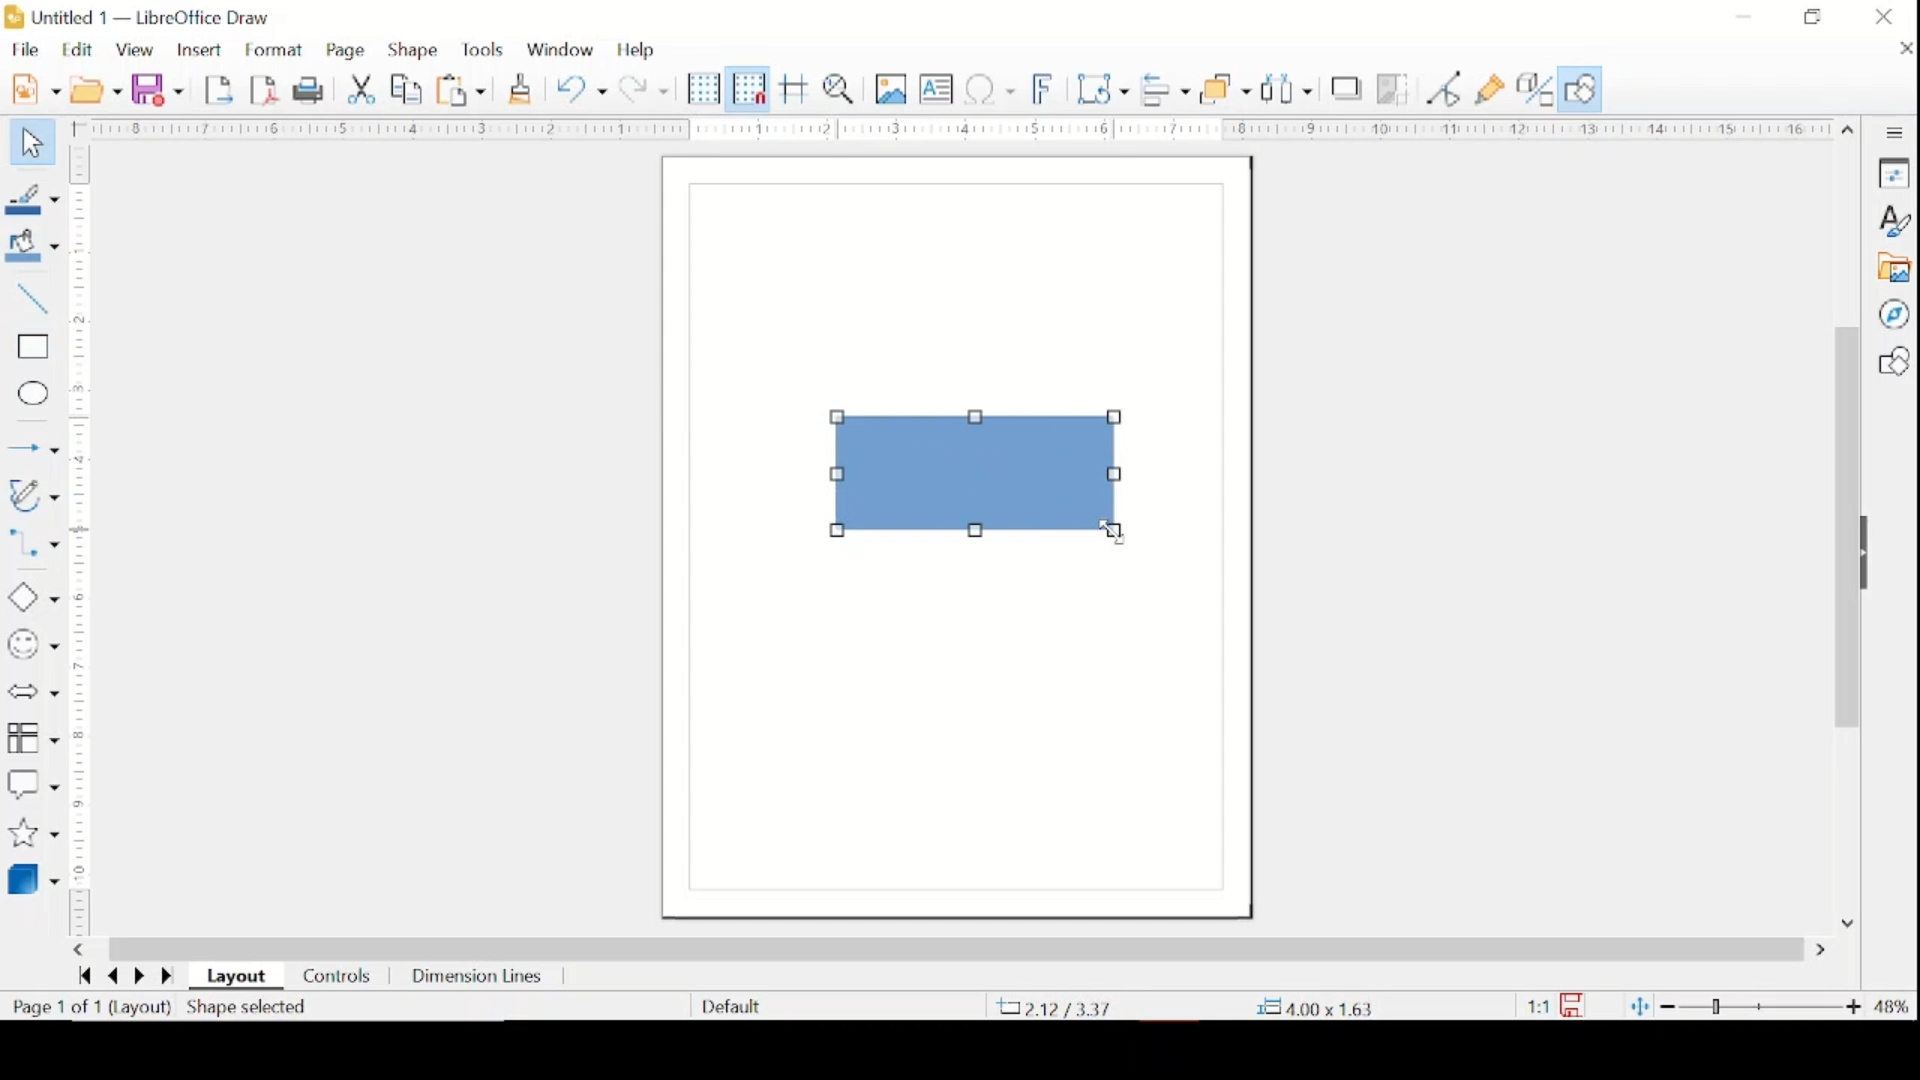 The height and width of the screenshot is (1080, 1920). I want to click on resize handle, so click(839, 533).